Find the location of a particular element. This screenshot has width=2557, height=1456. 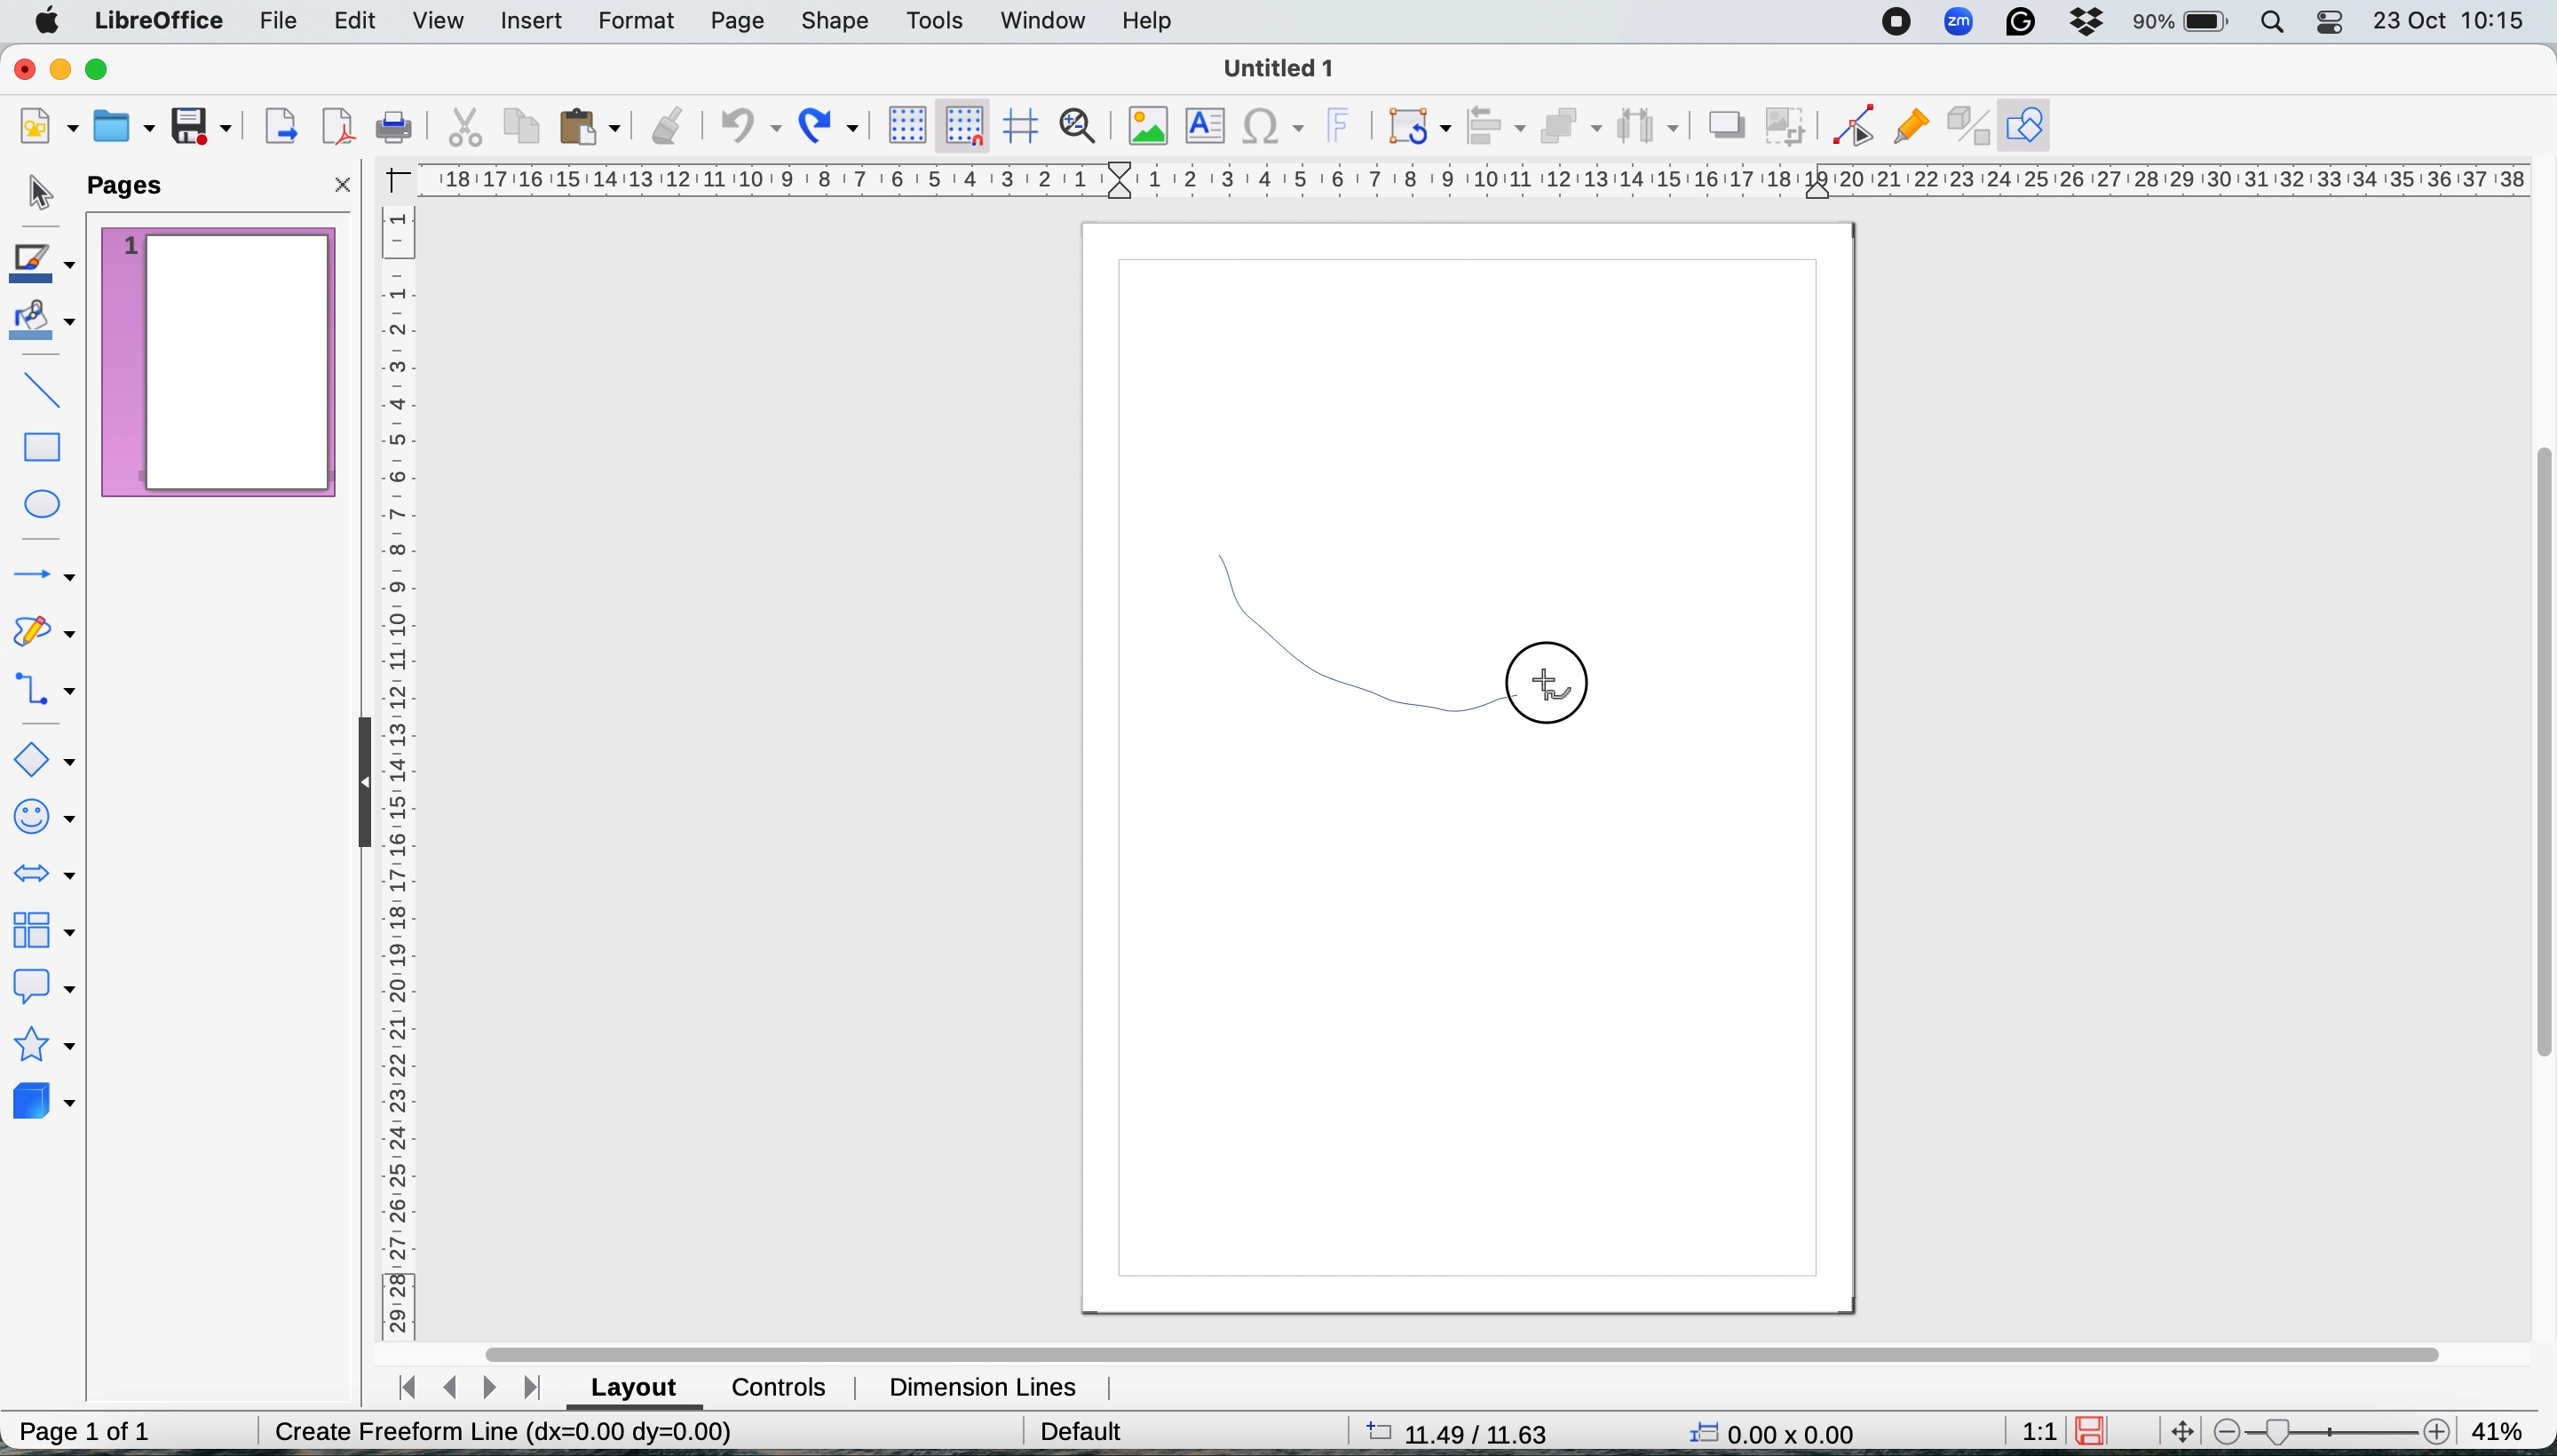

curves and polygons is located at coordinates (43, 629).